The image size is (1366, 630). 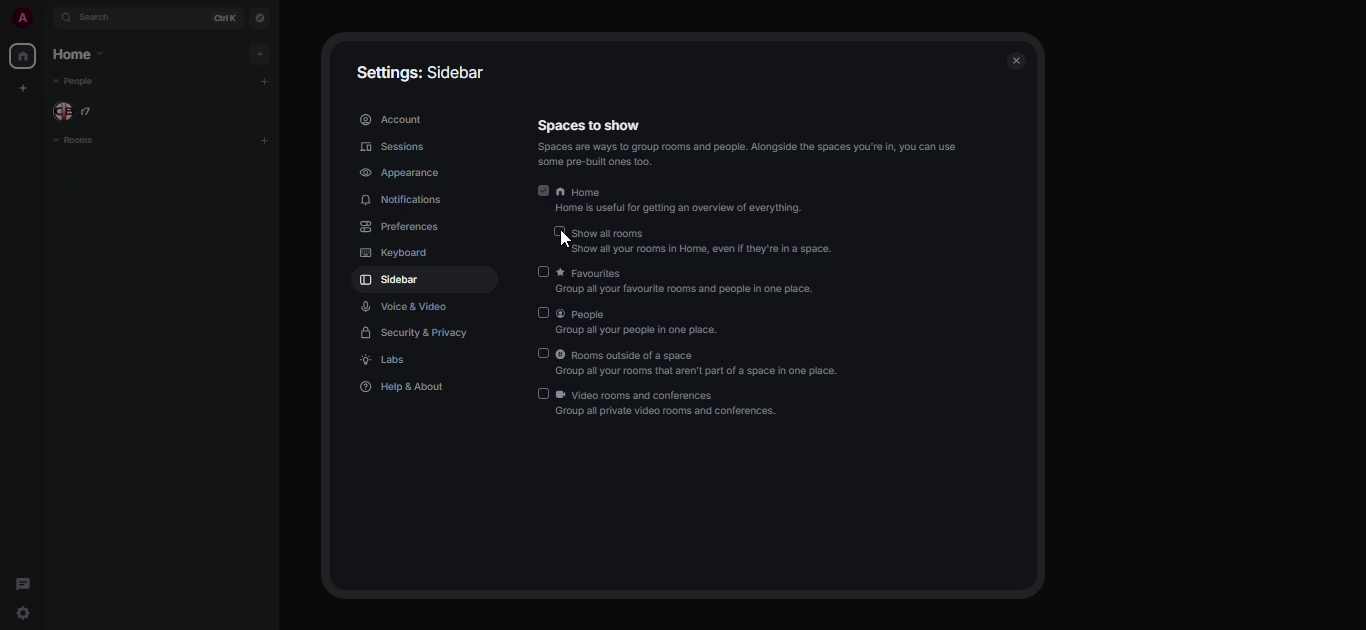 I want to click on show all rooms, so click(x=704, y=242).